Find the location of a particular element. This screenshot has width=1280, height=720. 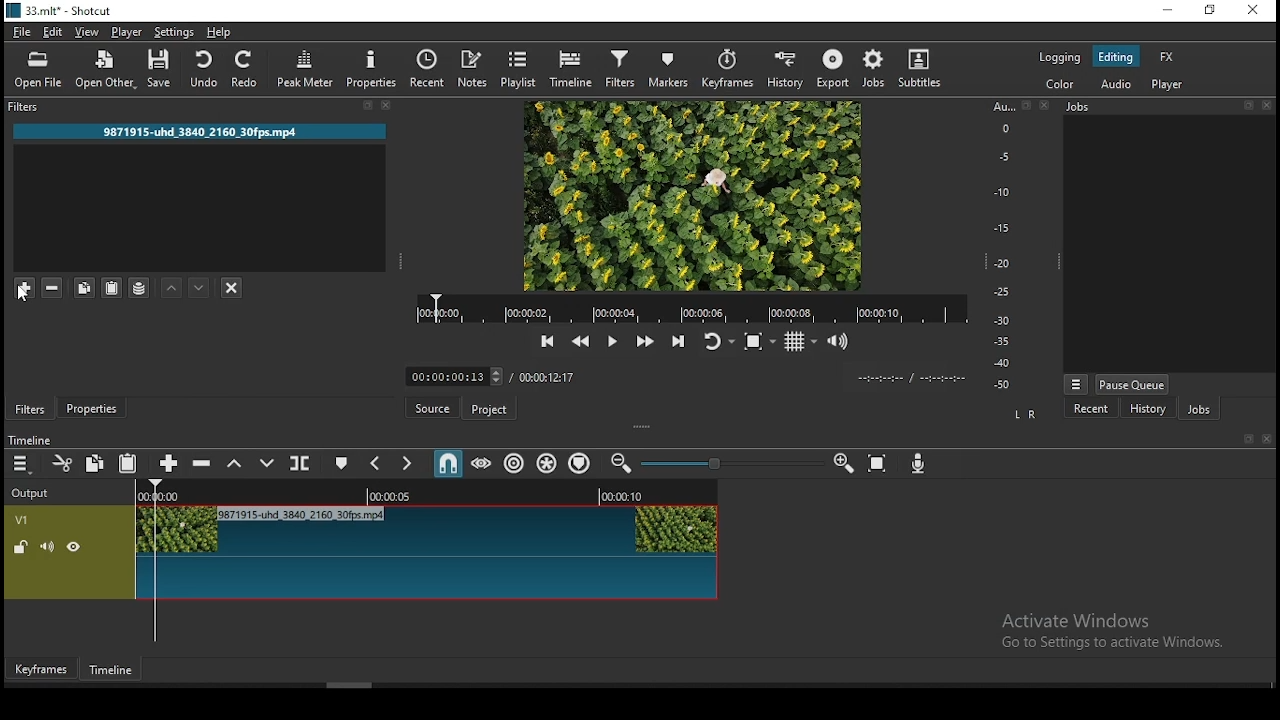

cut is located at coordinates (64, 464).